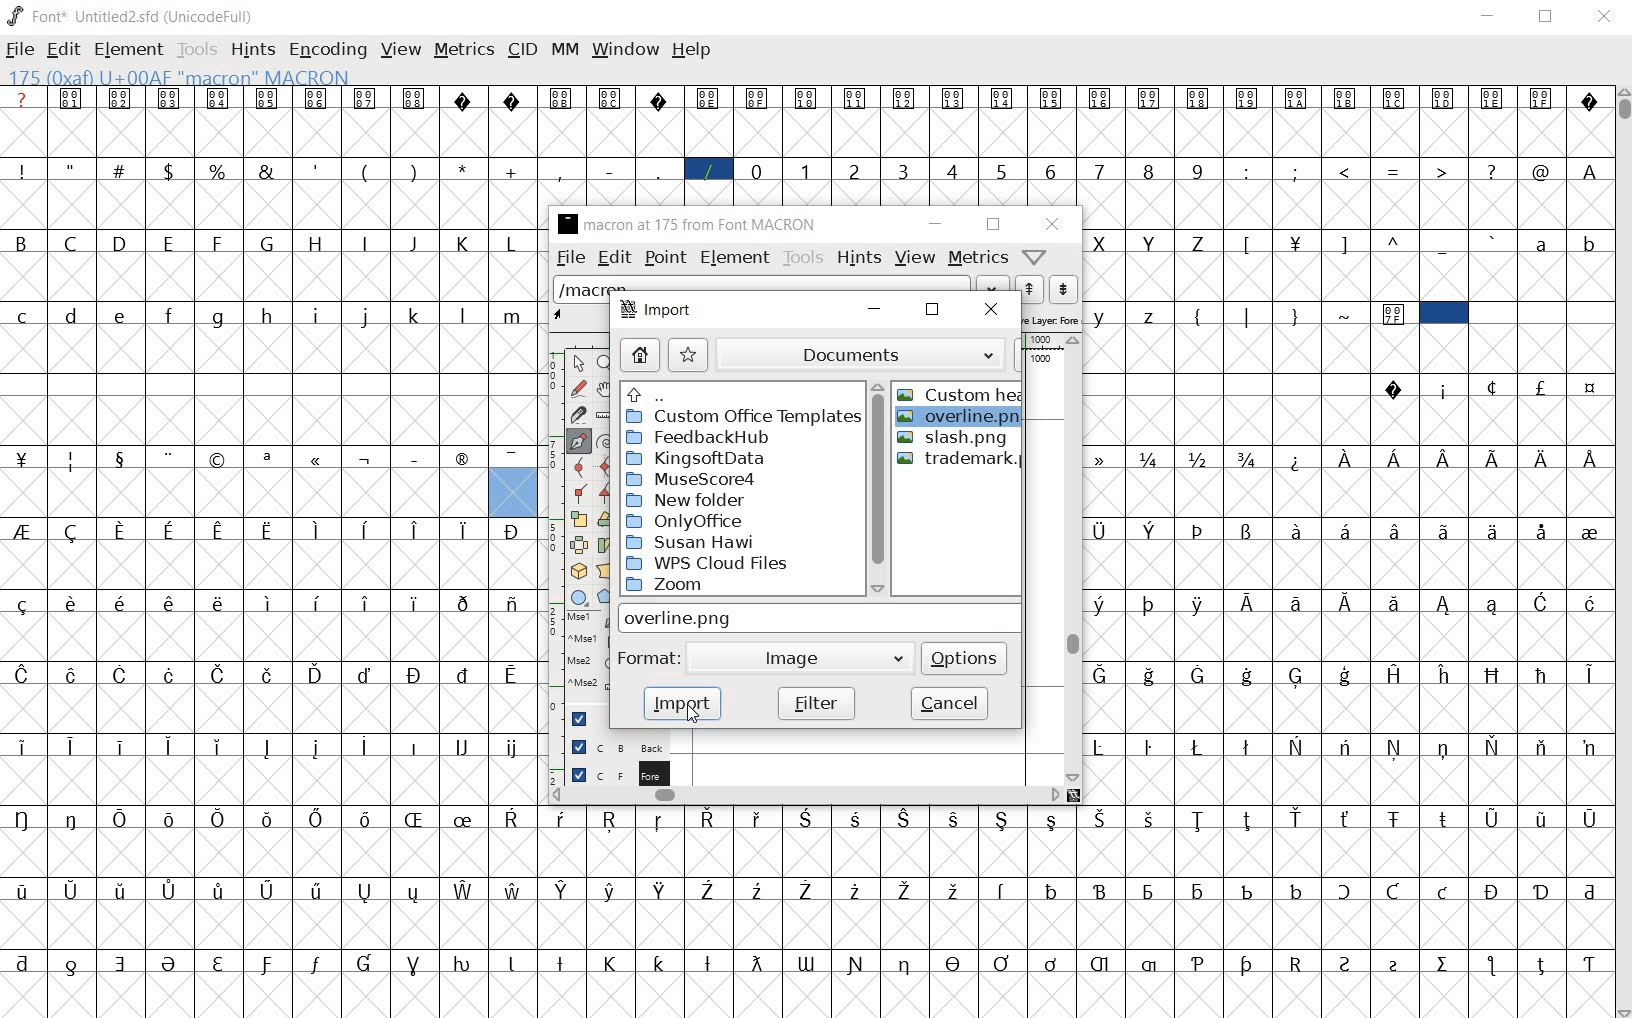 This screenshot has height=1018, width=1632. What do you see at coordinates (515, 458) in the screenshot?
I see `Symbol` at bounding box center [515, 458].